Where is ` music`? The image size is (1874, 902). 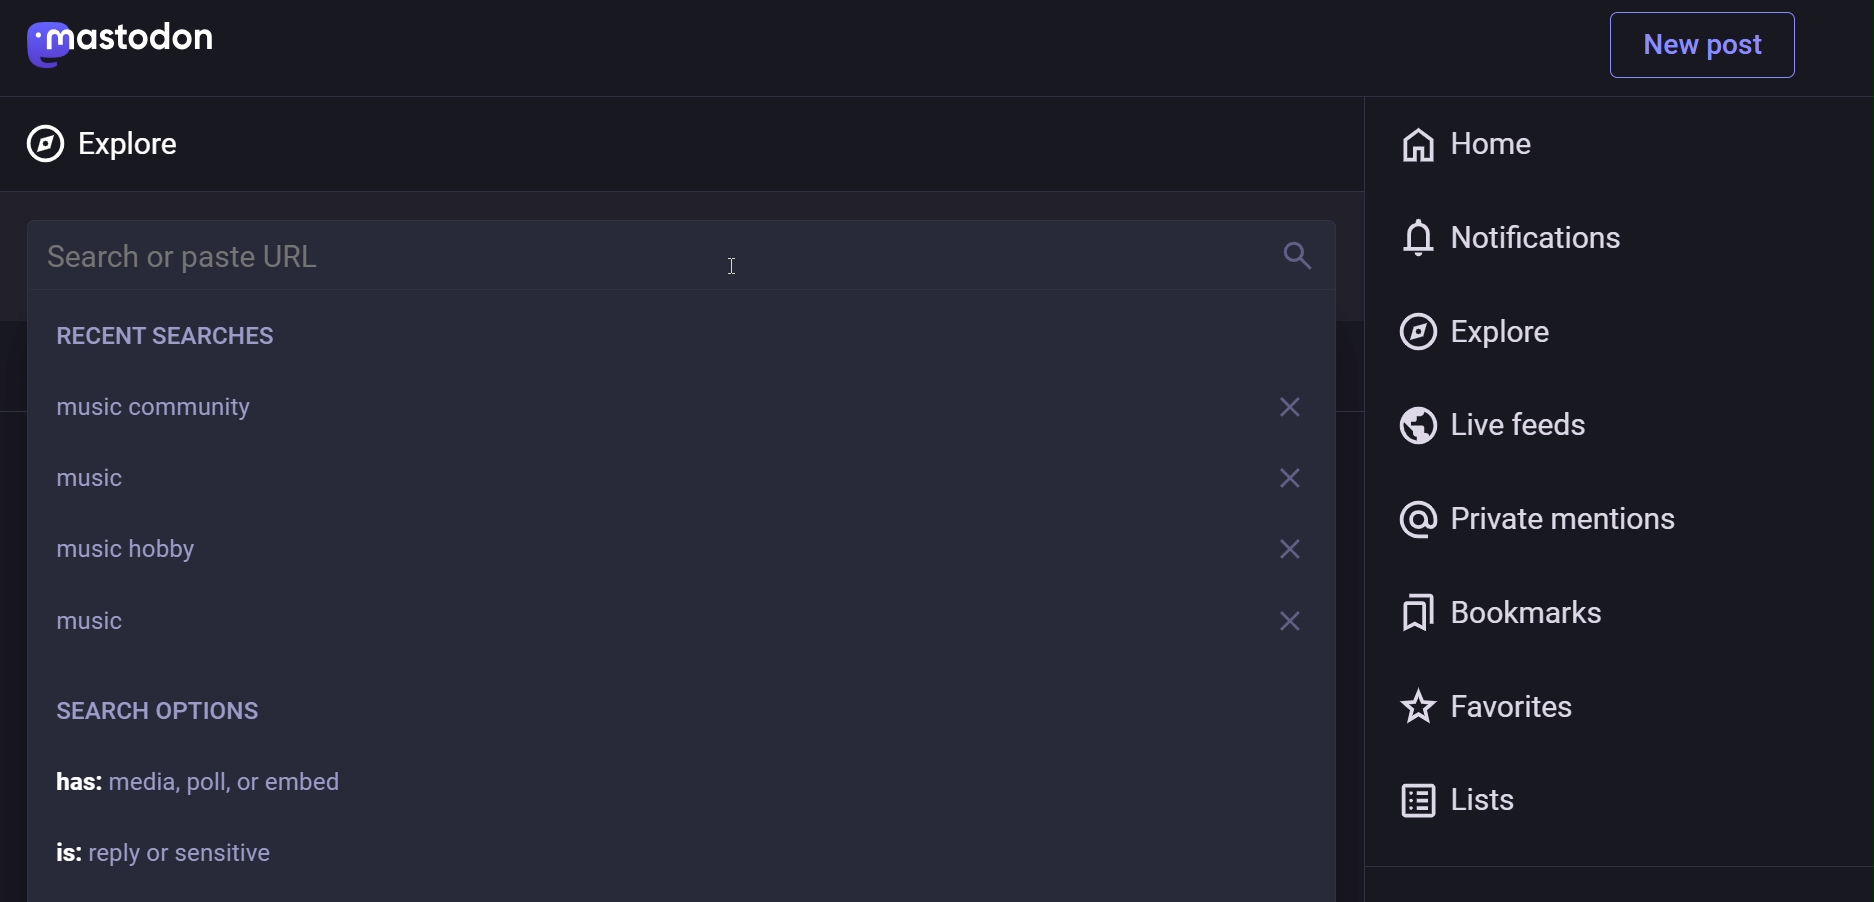  music is located at coordinates (102, 620).